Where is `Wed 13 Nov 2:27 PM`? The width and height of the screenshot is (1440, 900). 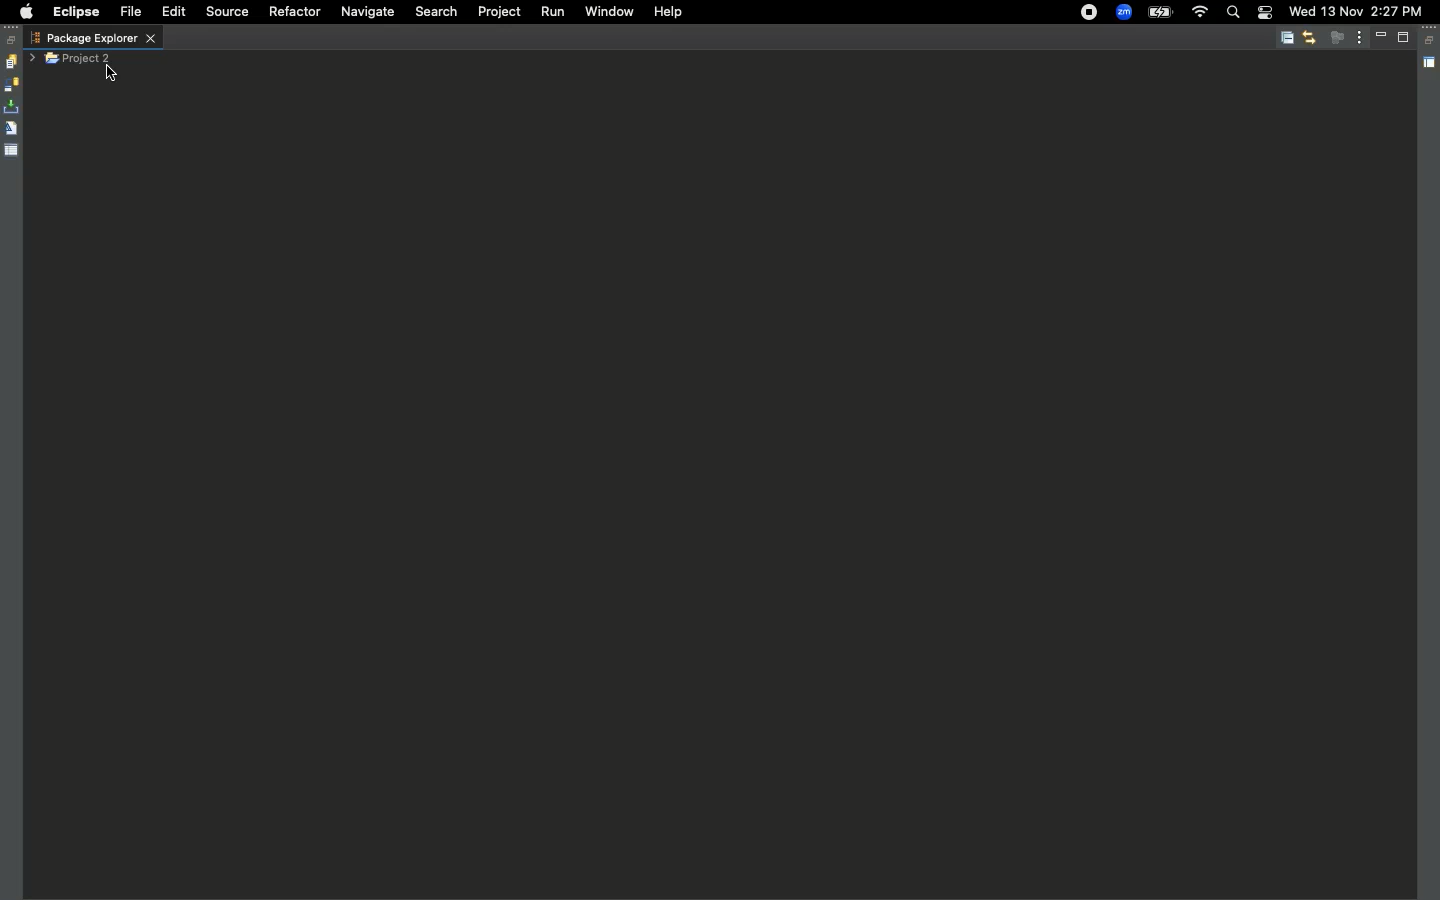
Wed 13 Nov 2:27 PM is located at coordinates (1355, 10).